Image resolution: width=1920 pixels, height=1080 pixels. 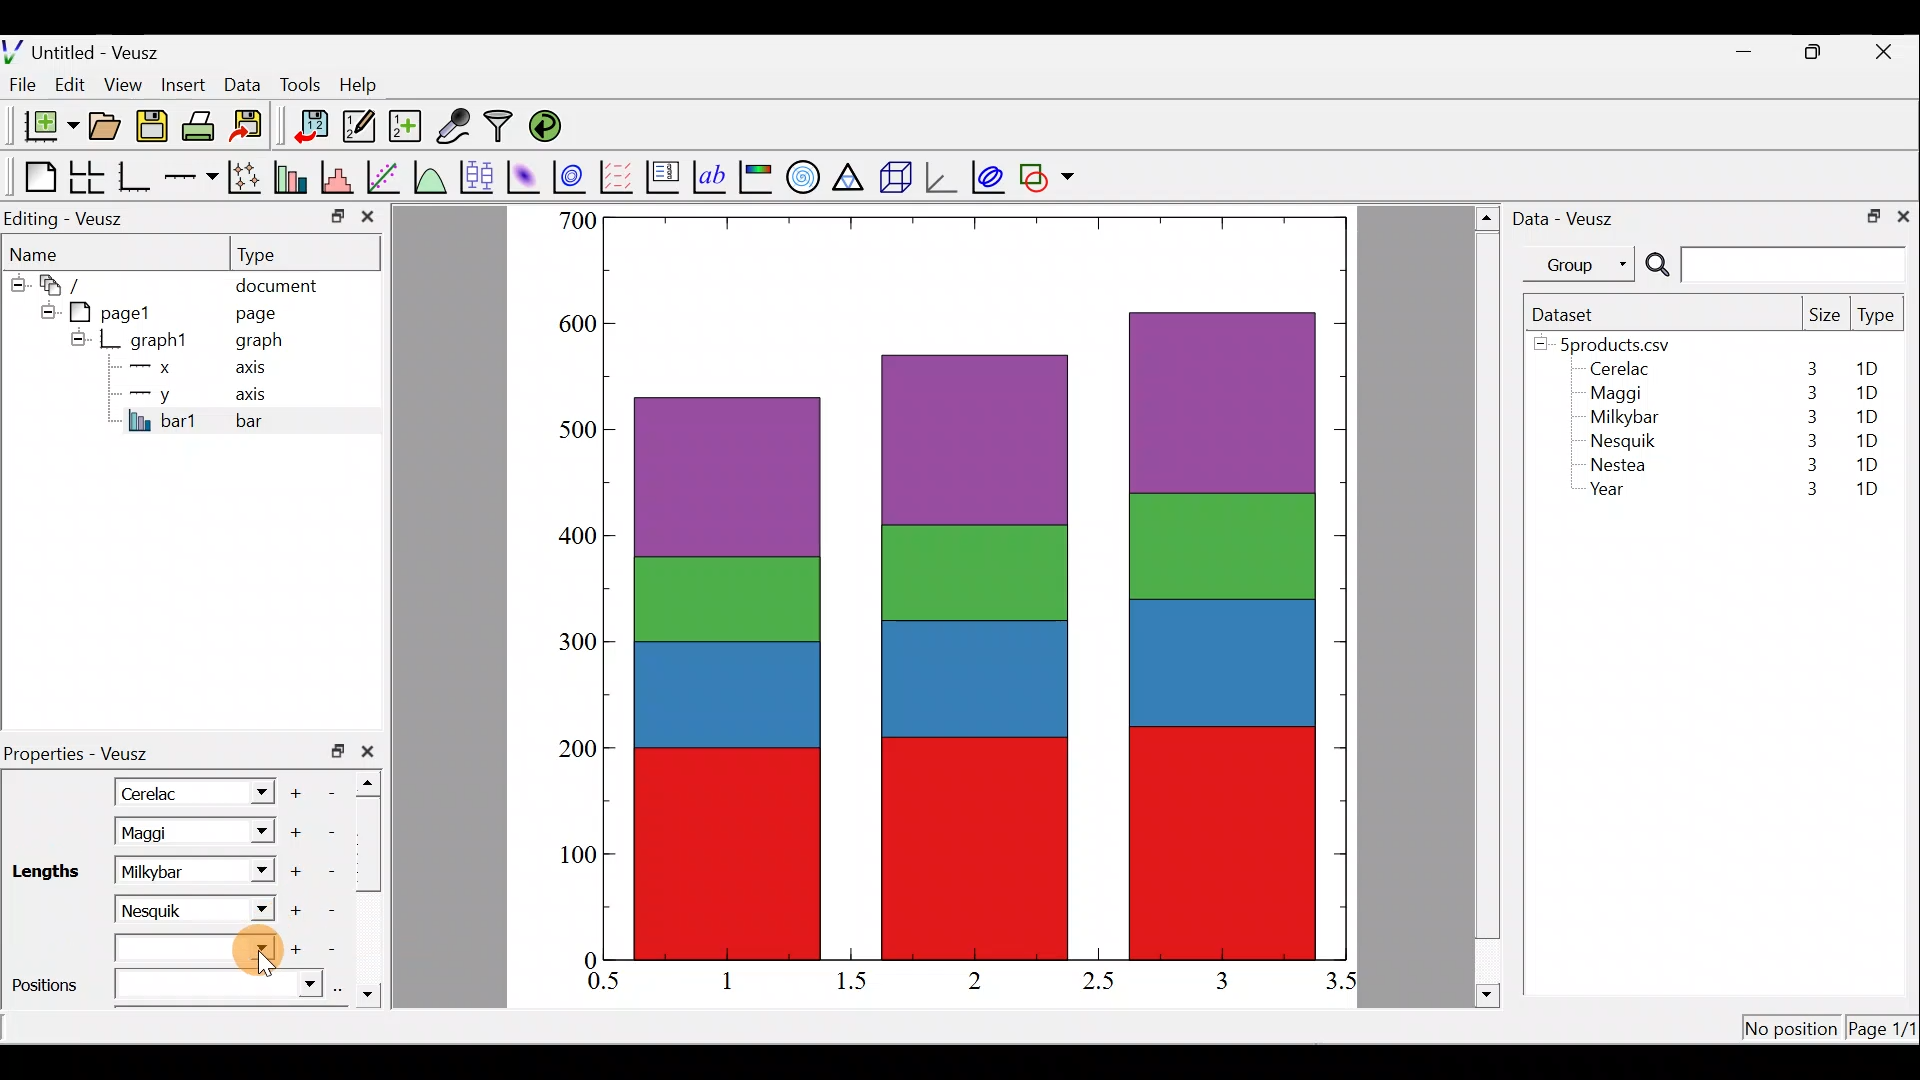 What do you see at coordinates (89, 49) in the screenshot?
I see `Untitled - Veusz` at bounding box center [89, 49].